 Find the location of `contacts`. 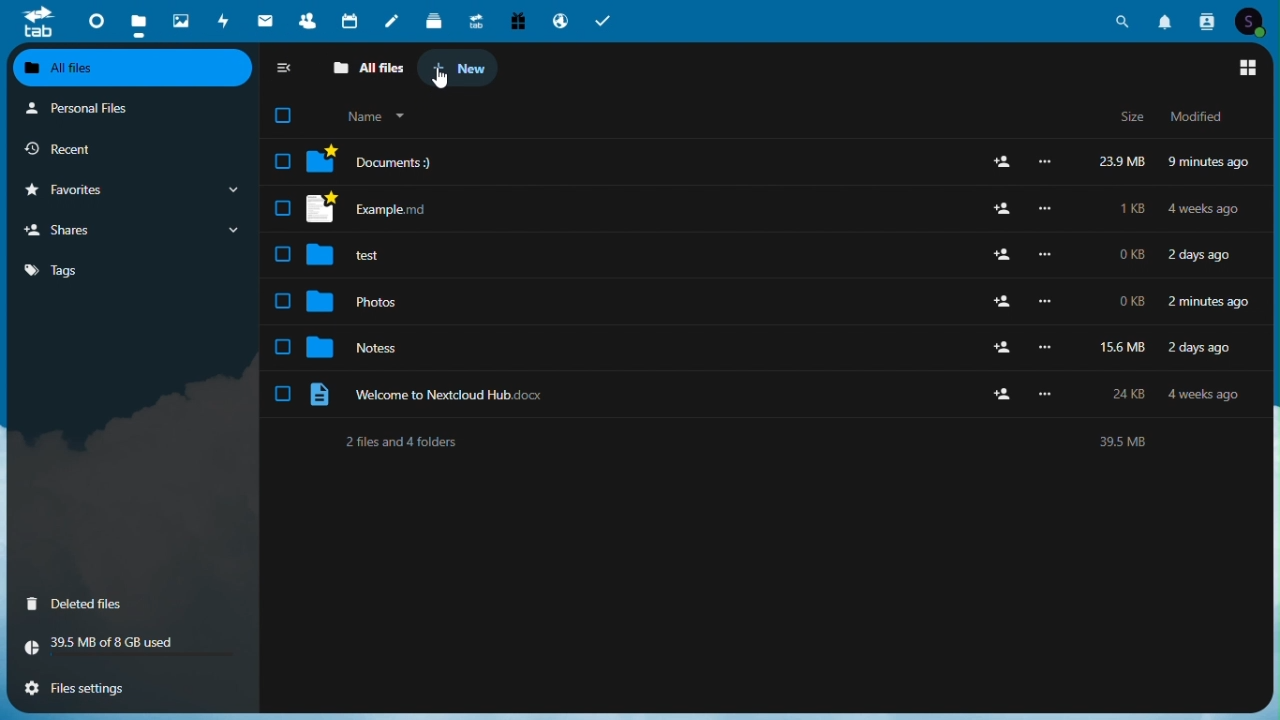

contacts is located at coordinates (306, 19).